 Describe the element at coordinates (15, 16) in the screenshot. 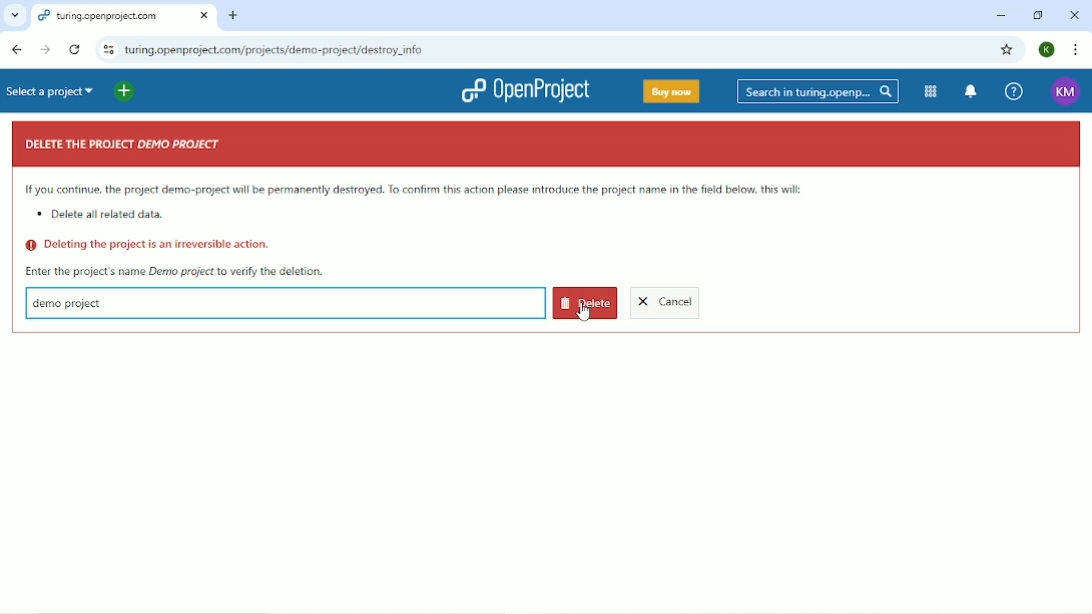

I see `Search tabs` at that location.